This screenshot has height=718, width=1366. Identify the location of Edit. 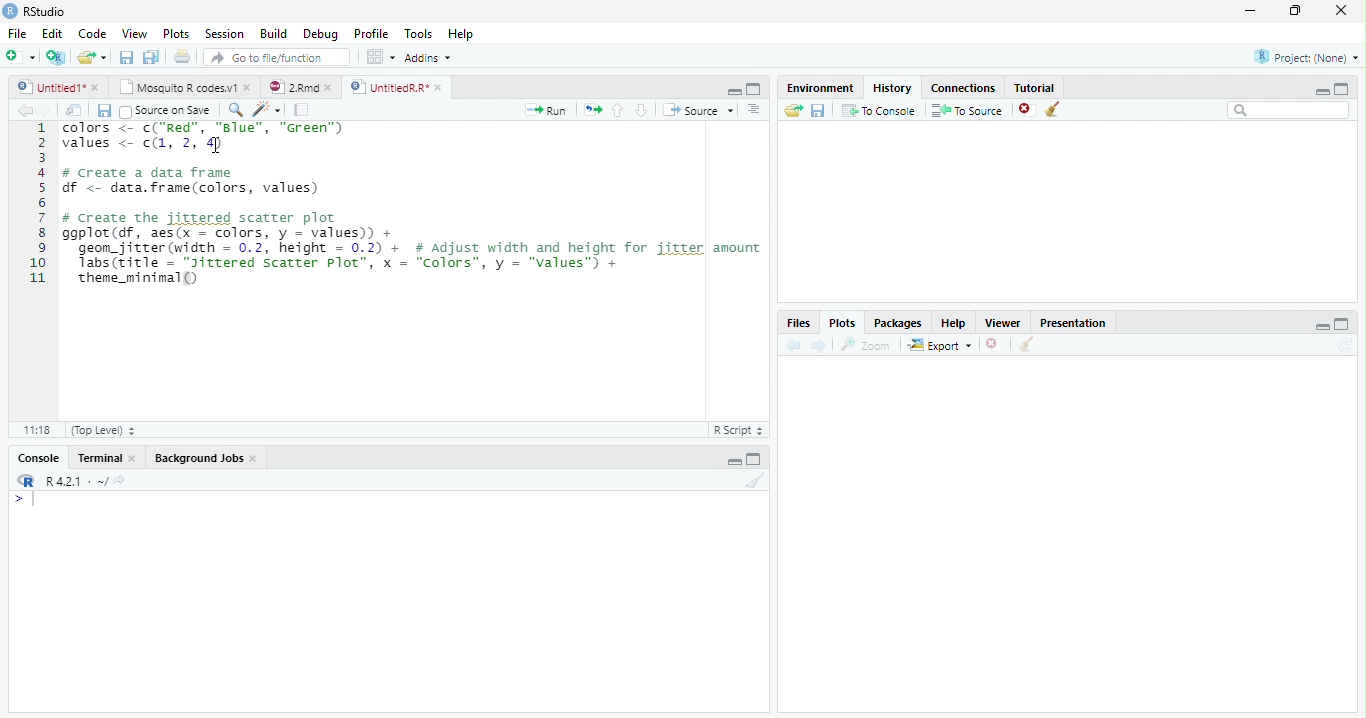
(52, 34).